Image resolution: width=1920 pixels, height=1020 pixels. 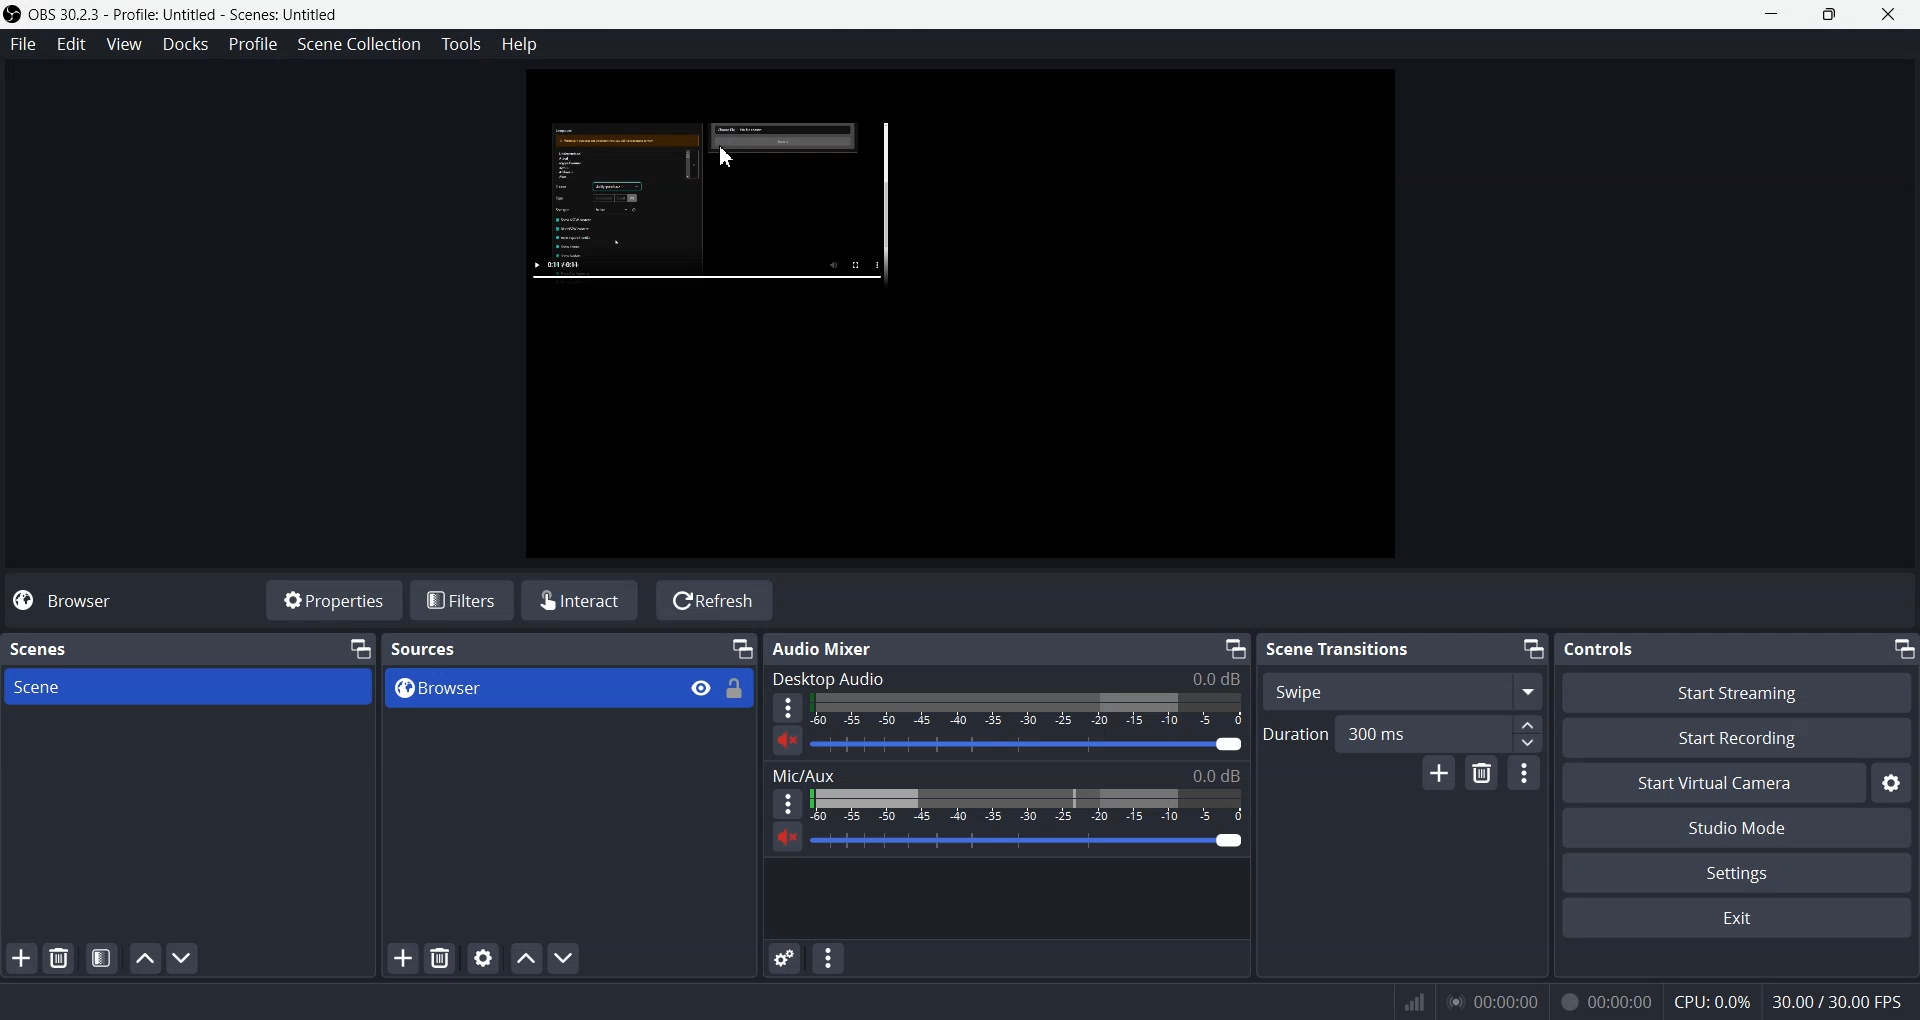 I want to click on More, so click(x=787, y=804).